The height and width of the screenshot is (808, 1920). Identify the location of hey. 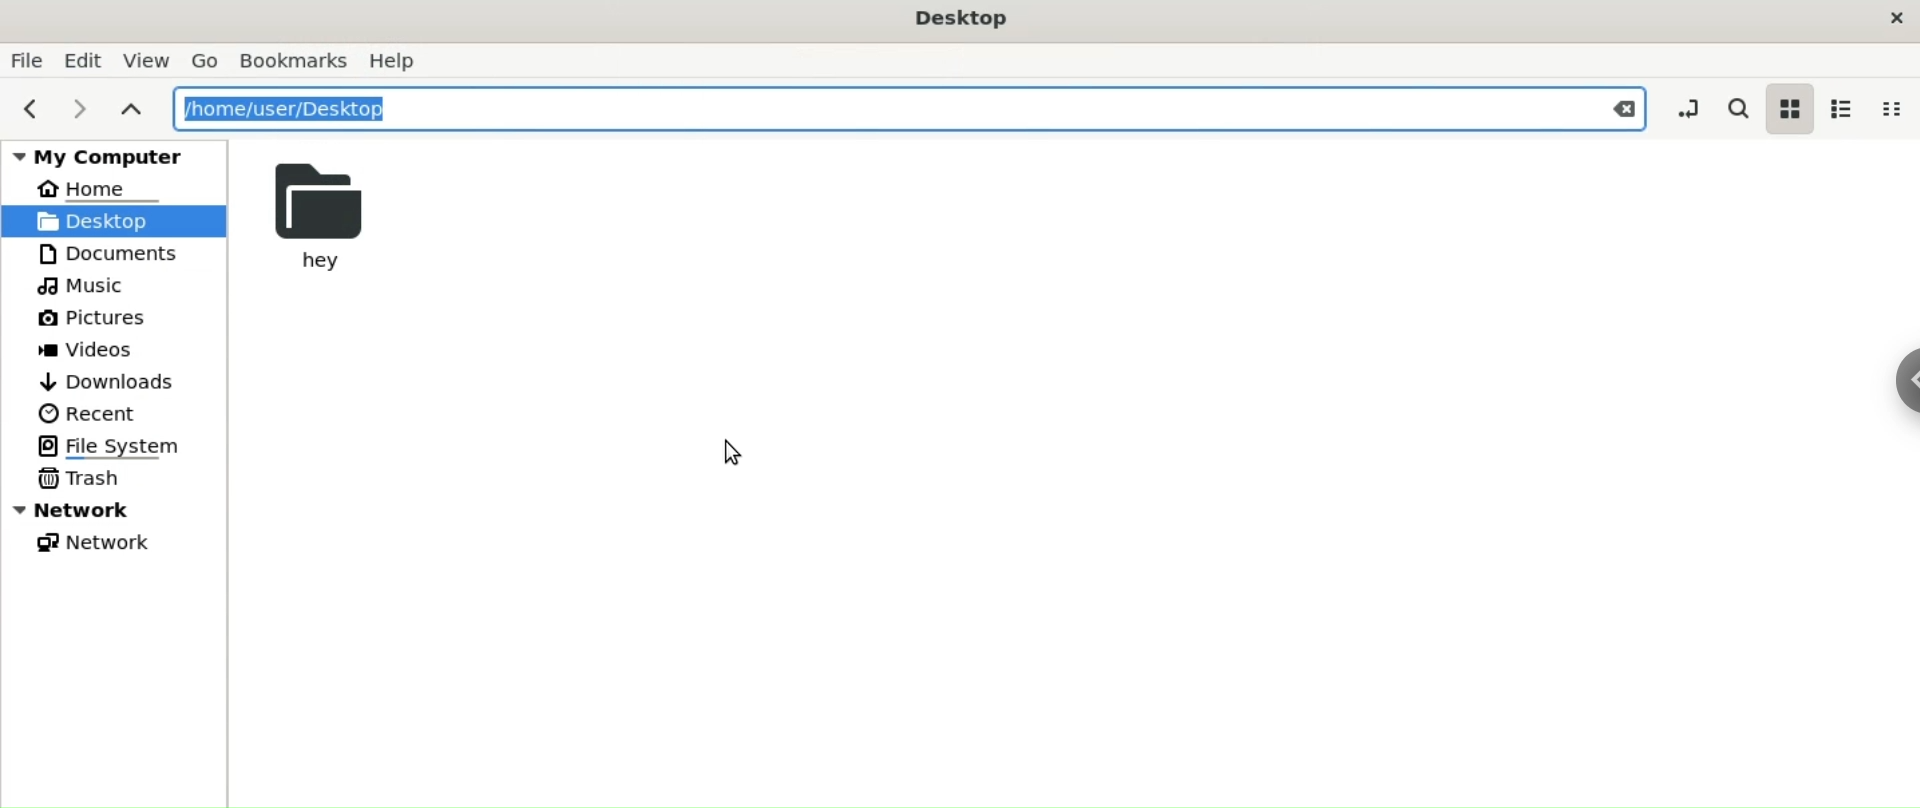
(338, 212).